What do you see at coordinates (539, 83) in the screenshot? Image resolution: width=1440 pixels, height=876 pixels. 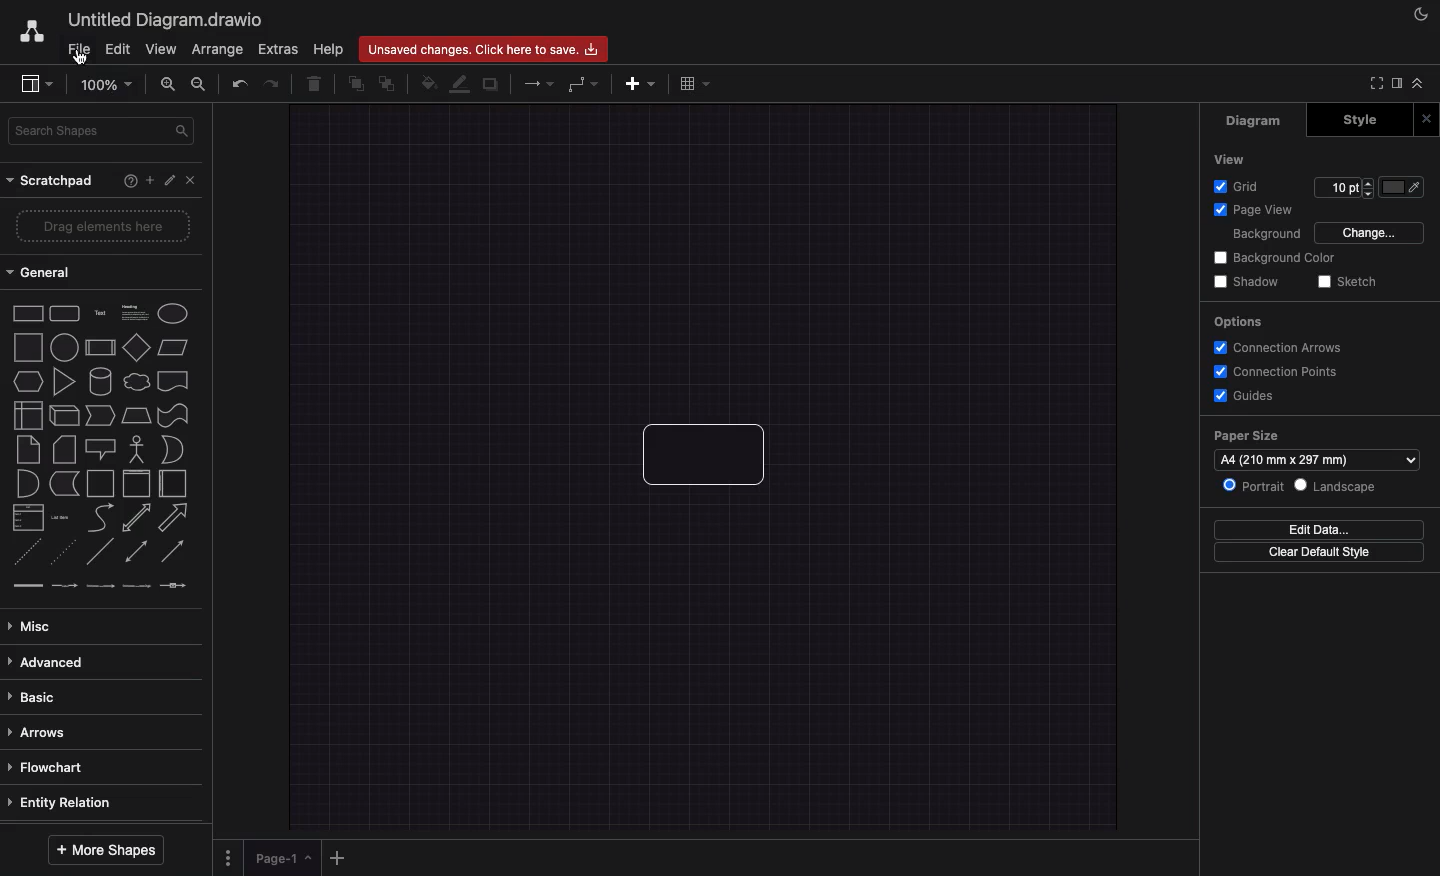 I see `Connection` at bounding box center [539, 83].